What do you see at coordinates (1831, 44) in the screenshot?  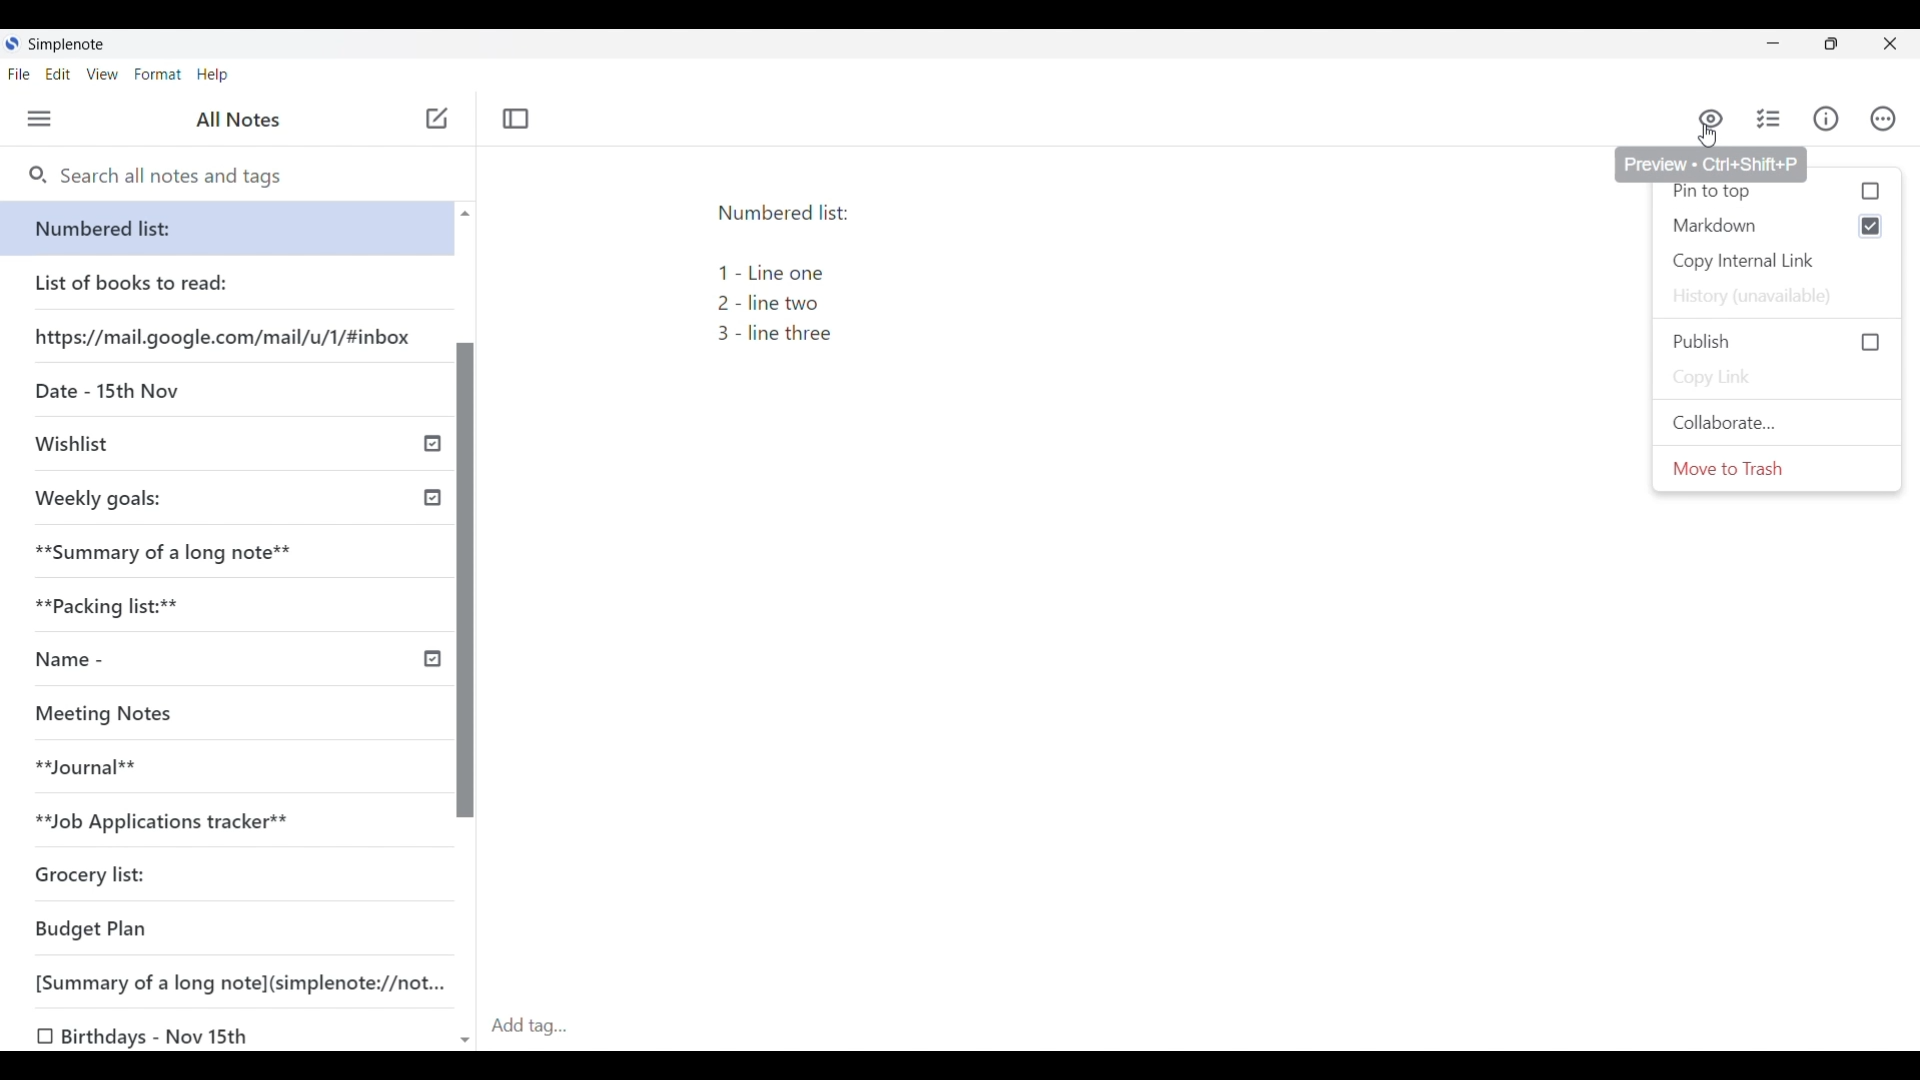 I see `Show interface in smaller tab` at bounding box center [1831, 44].